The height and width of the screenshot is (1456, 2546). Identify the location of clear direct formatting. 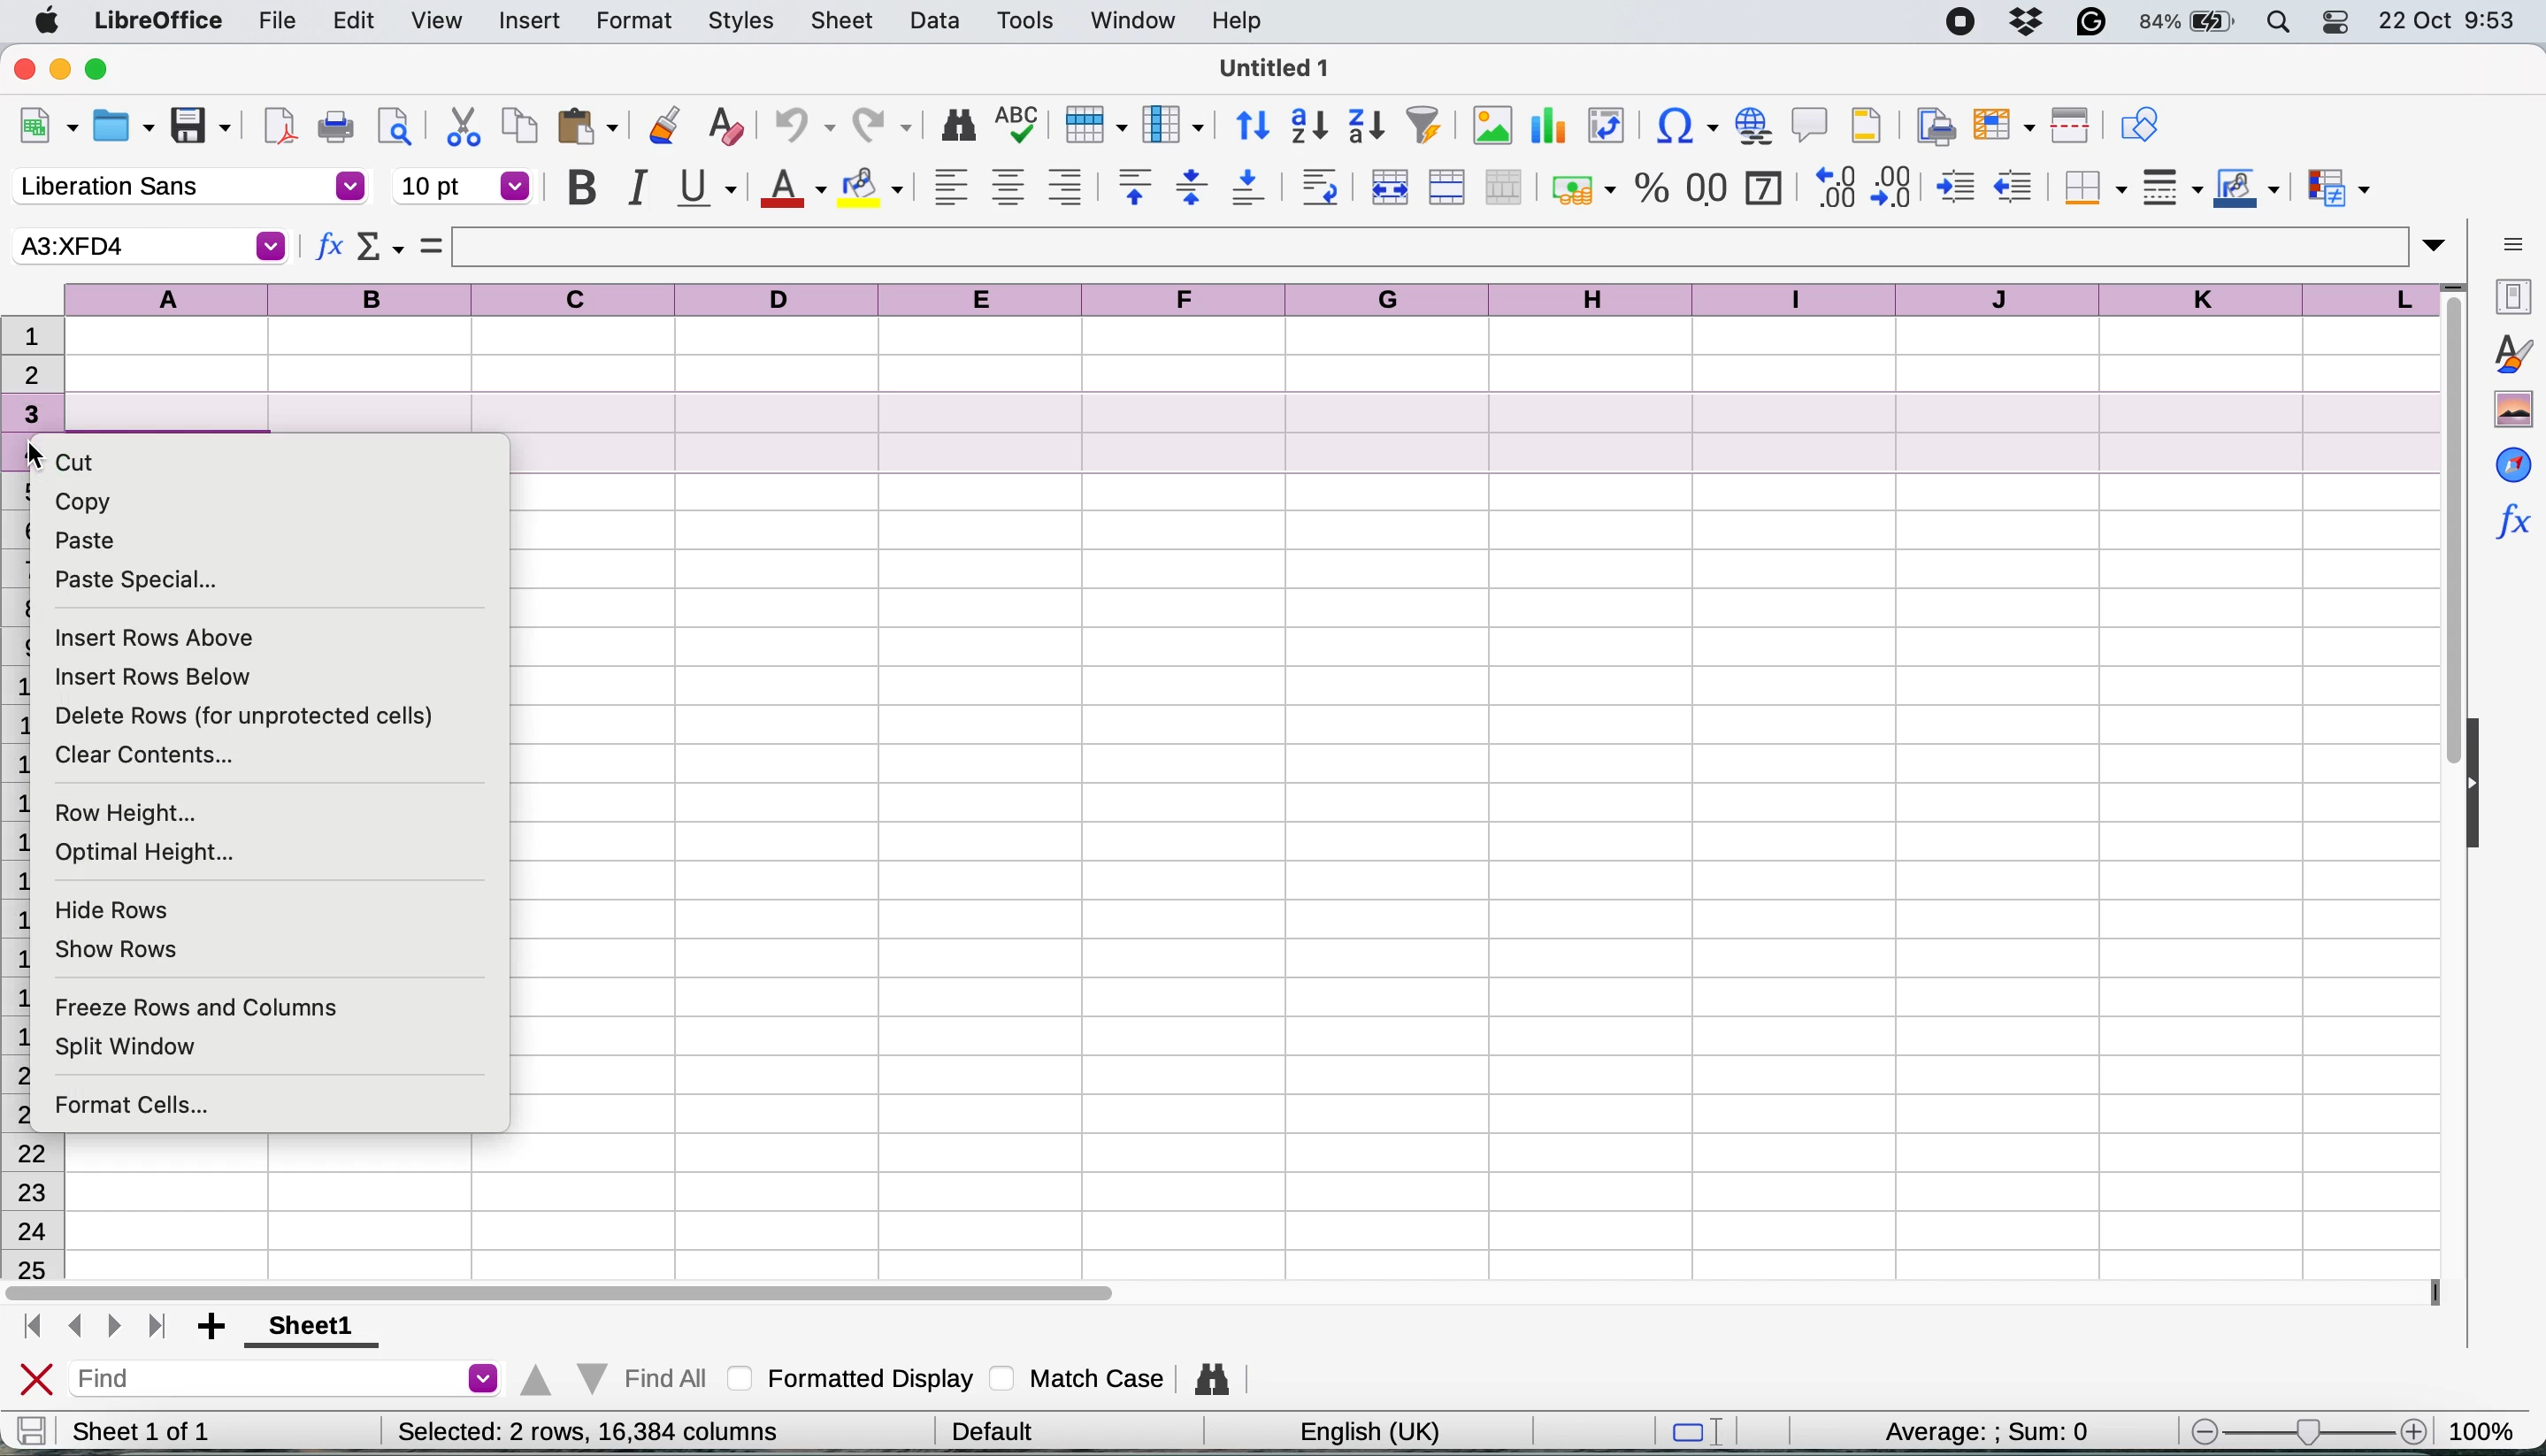
(725, 127).